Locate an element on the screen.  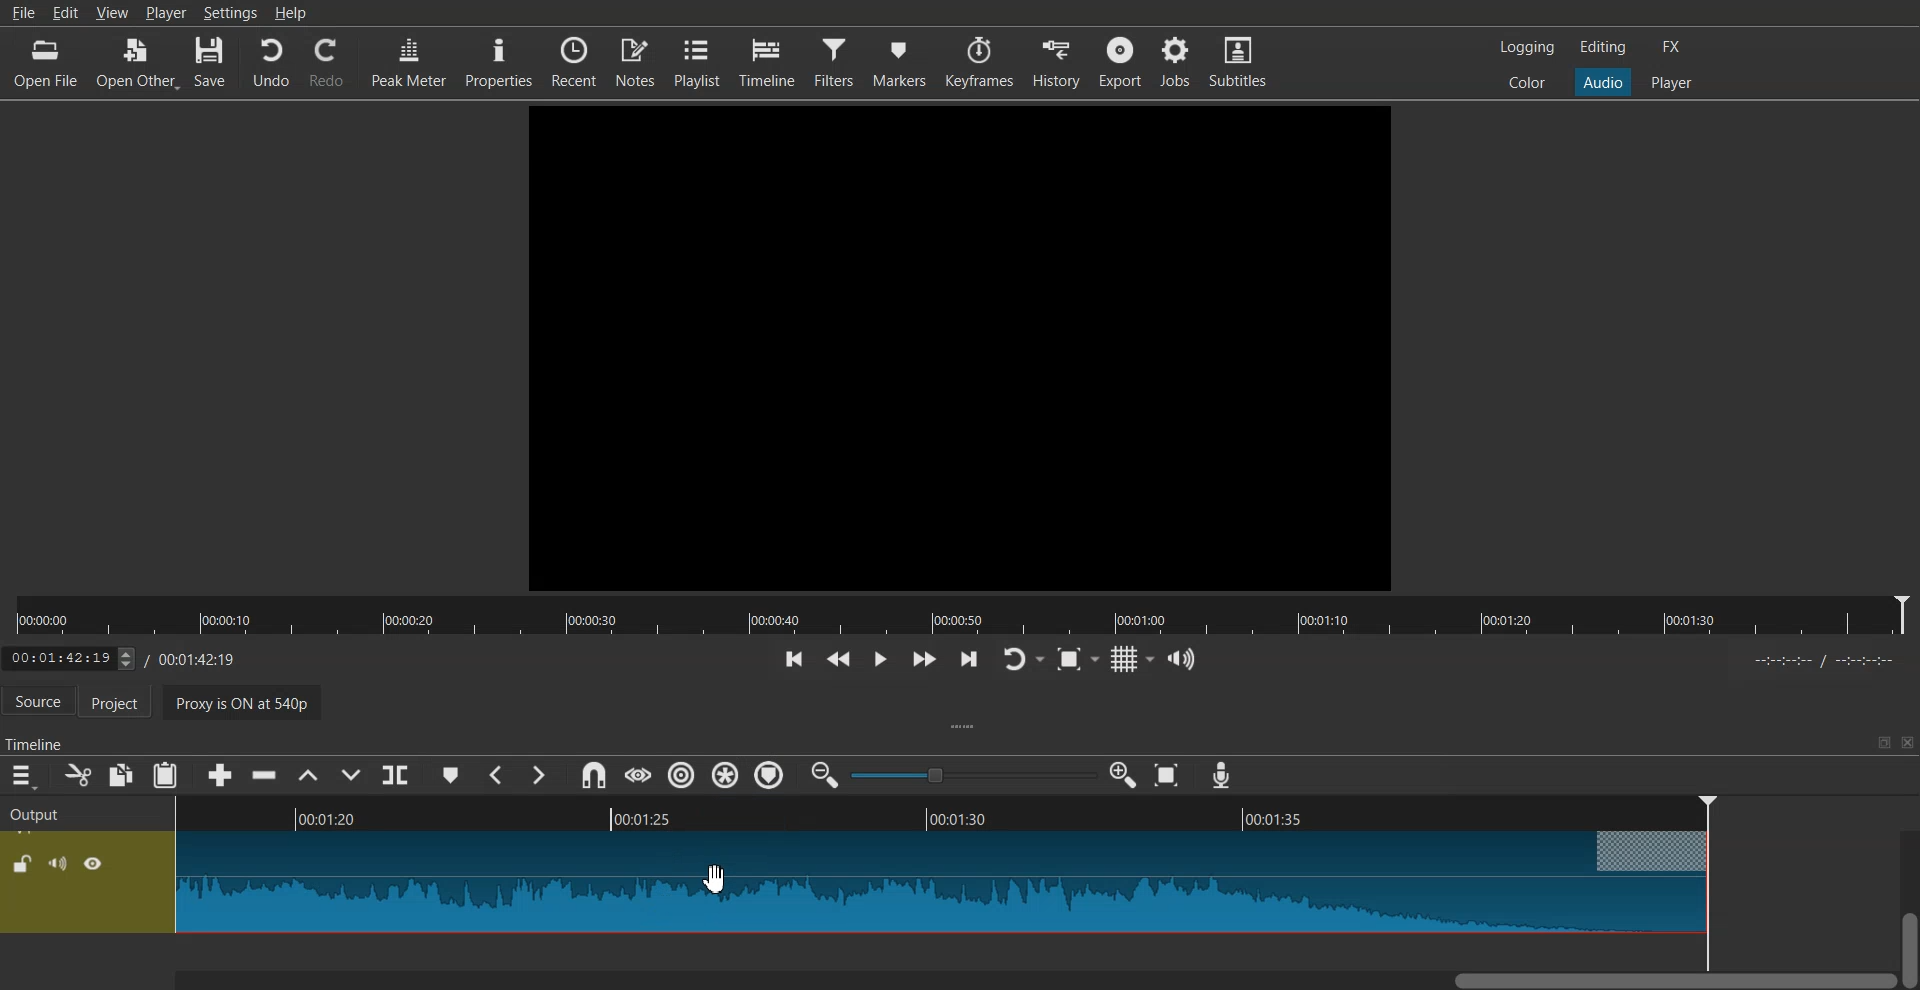
Show the volume control is located at coordinates (1182, 658).